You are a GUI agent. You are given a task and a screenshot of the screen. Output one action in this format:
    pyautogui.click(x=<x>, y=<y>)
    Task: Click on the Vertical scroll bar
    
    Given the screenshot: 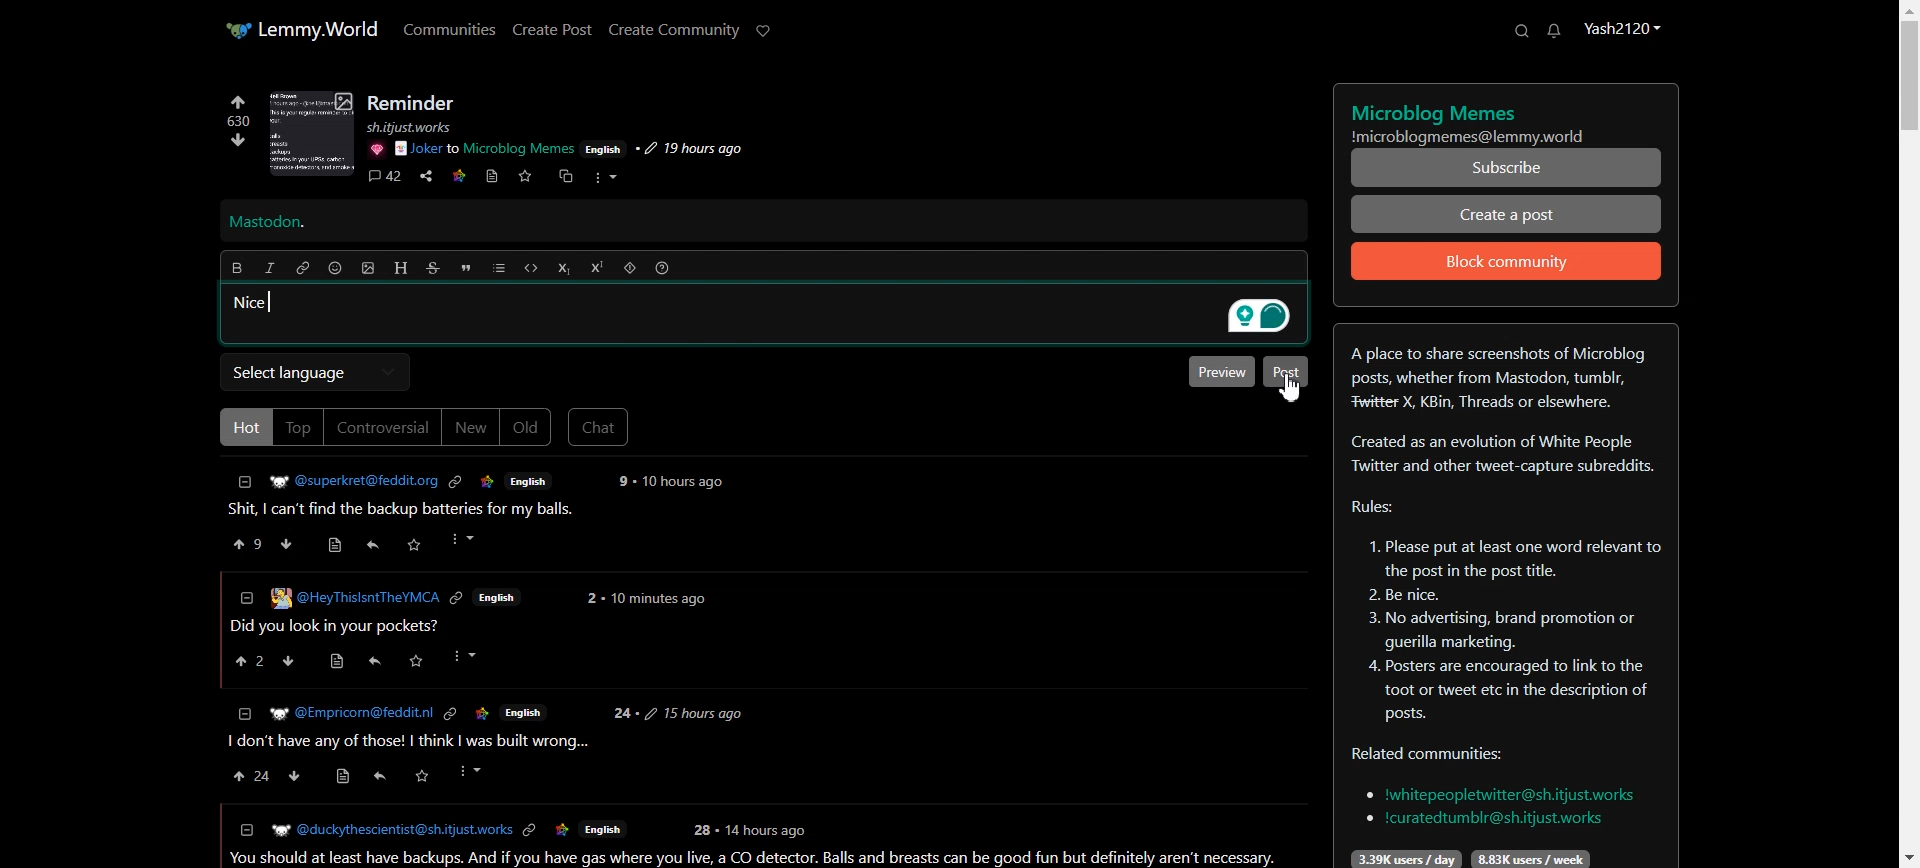 What is the action you would take?
    pyautogui.click(x=1908, y=434)
    